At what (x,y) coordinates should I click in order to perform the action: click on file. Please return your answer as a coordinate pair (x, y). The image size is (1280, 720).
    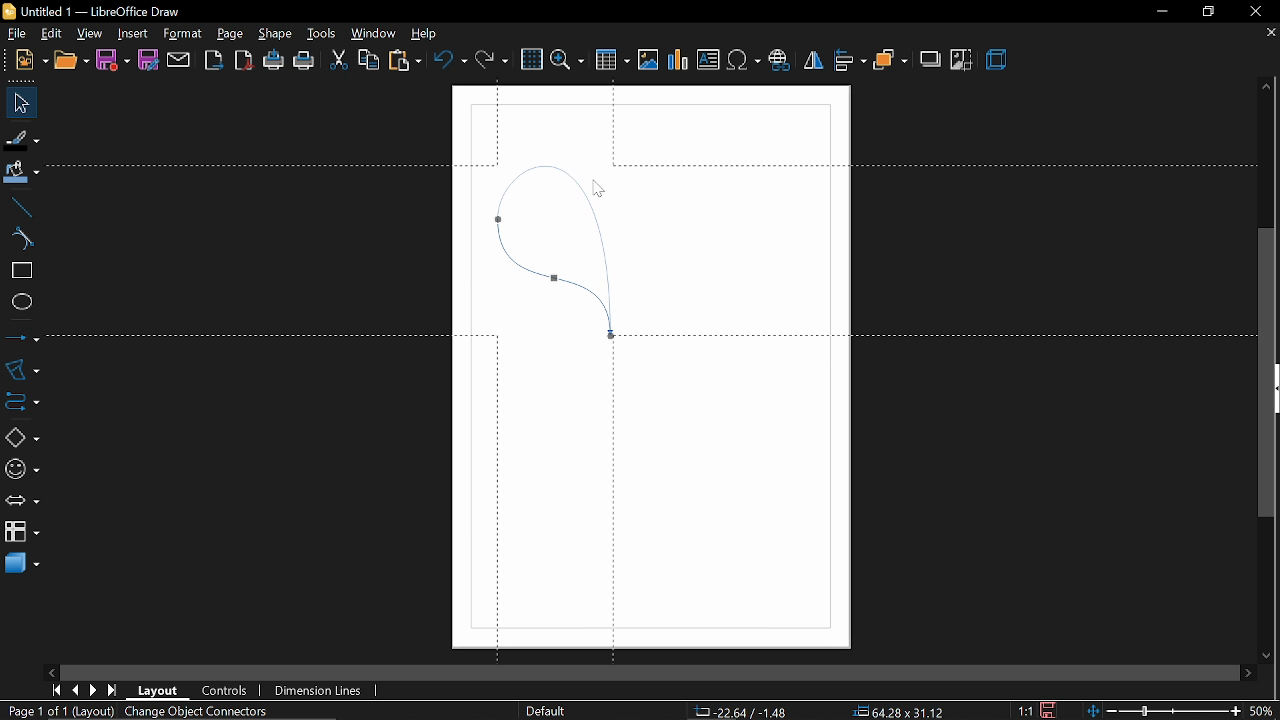
    Looking at the image, I should click on (13, 33).